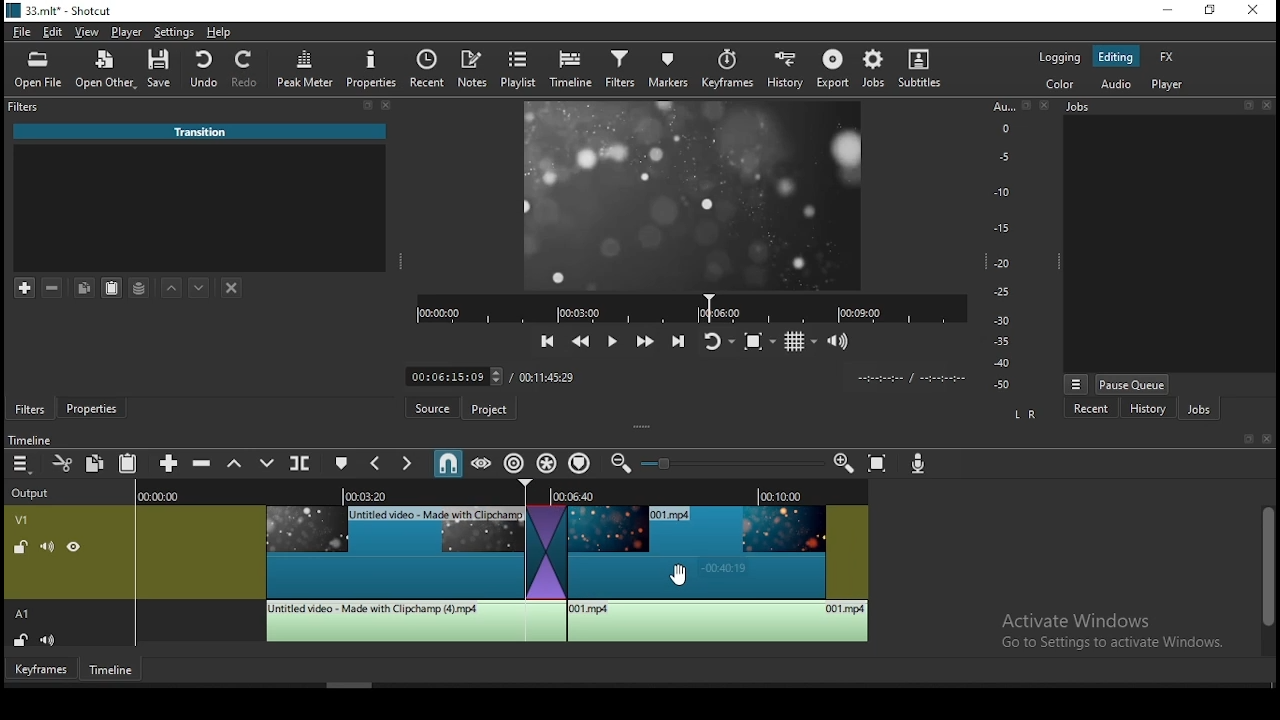 The image size is (1280, 720). What do you see at coordinates (757, 339) in the screenshot?
I see `toggle zoom` at bounding box center [757, 339].